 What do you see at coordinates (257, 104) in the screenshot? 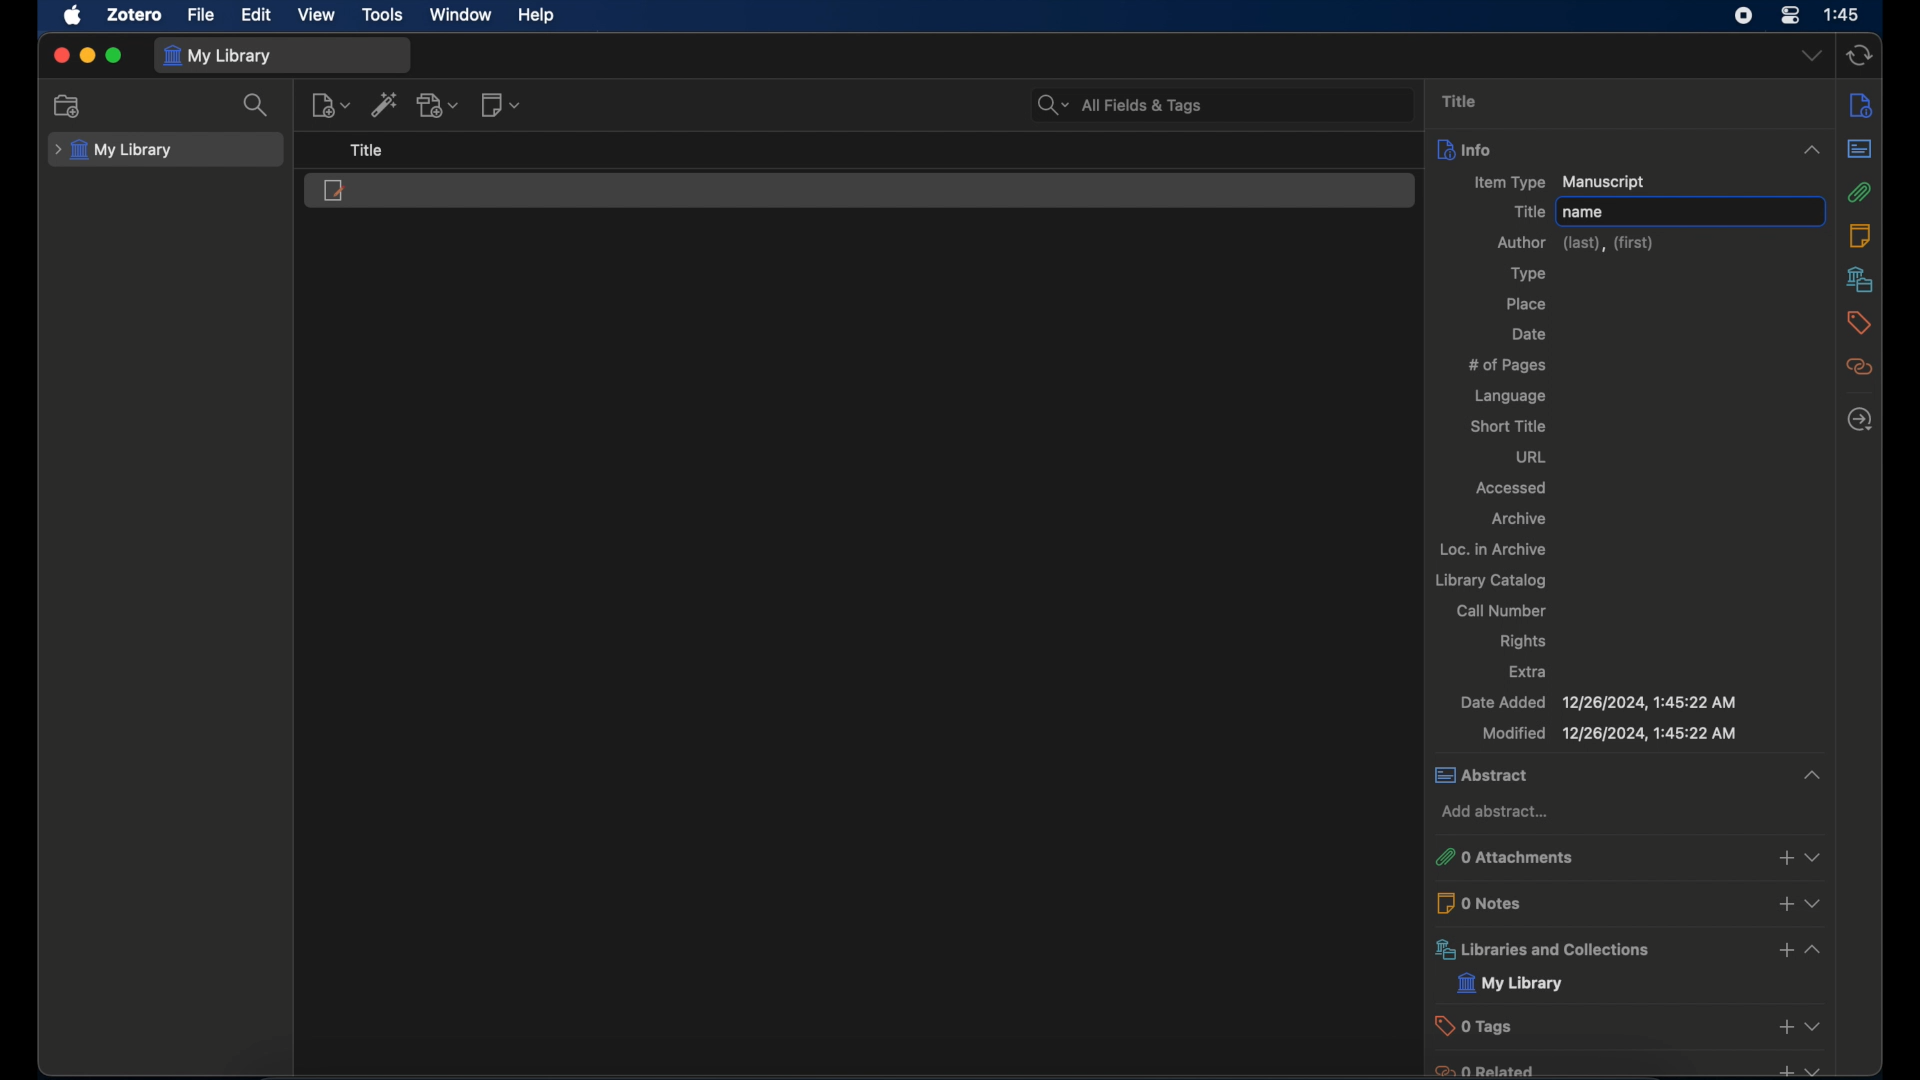
I see `search` at bounding box center [257, 104].